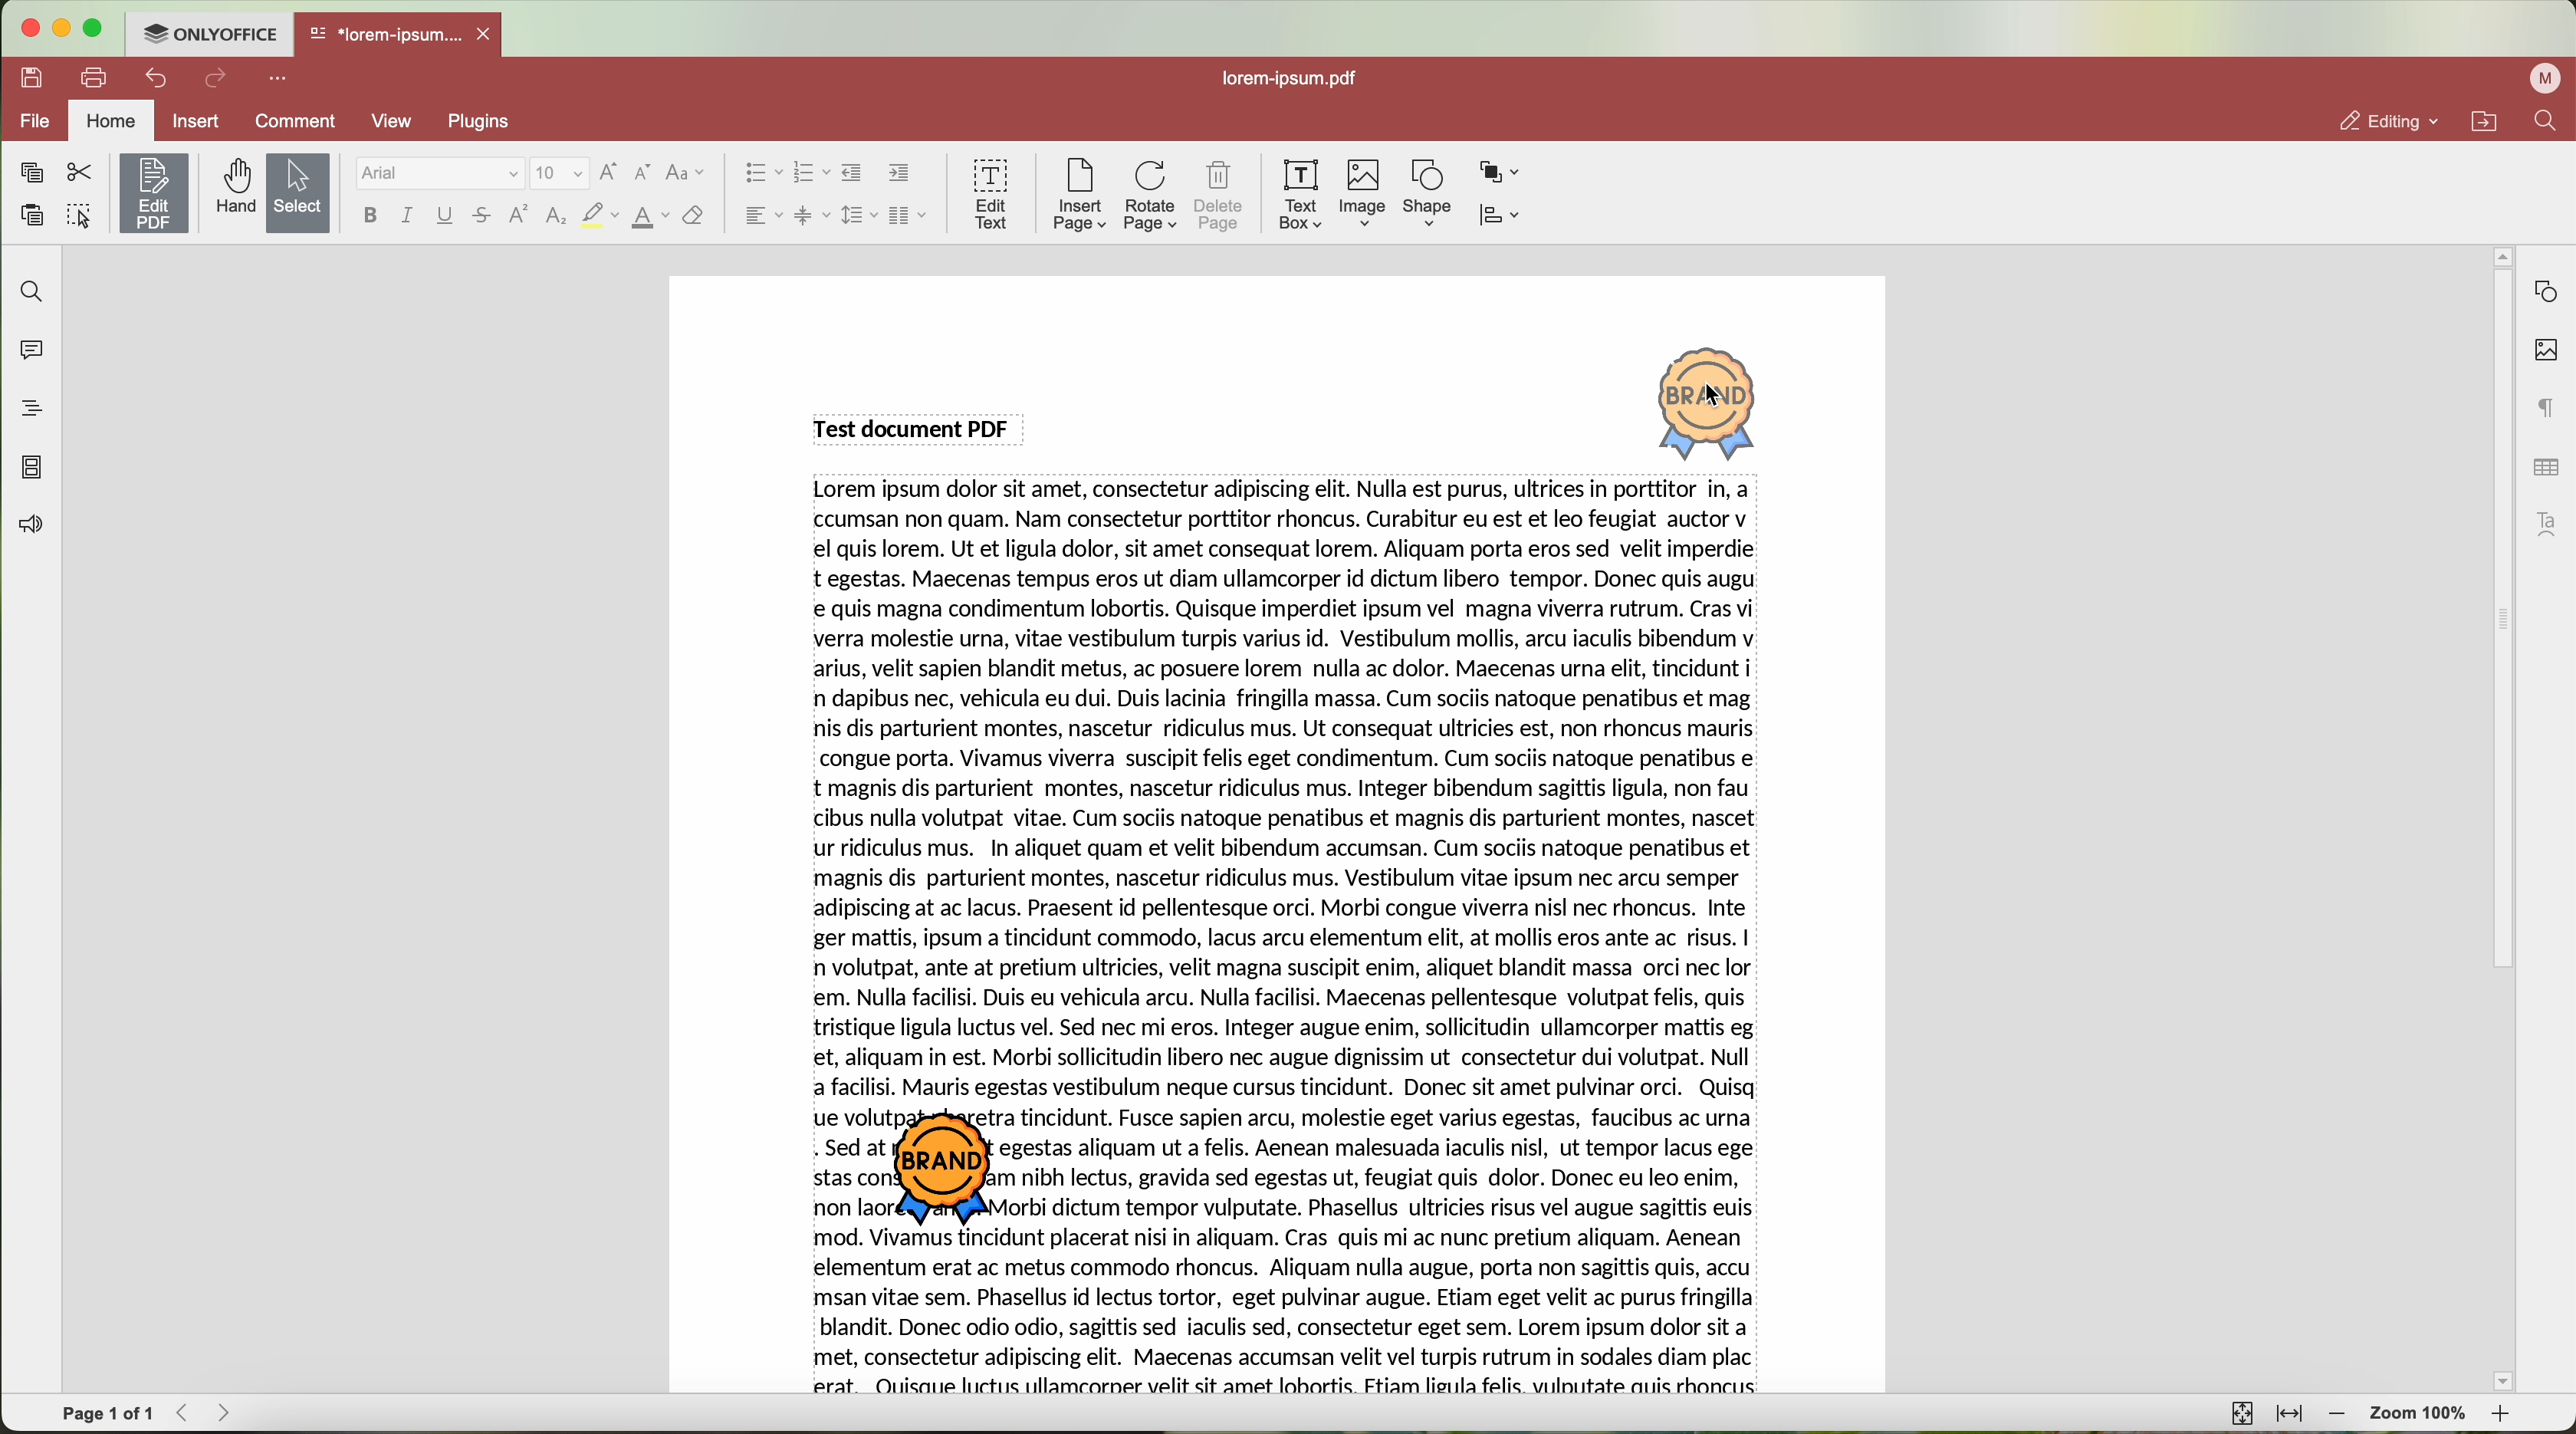 Image resolution: width=2576 pixels, height=1434 pixels. I want to click on redo, so click(216, 80).